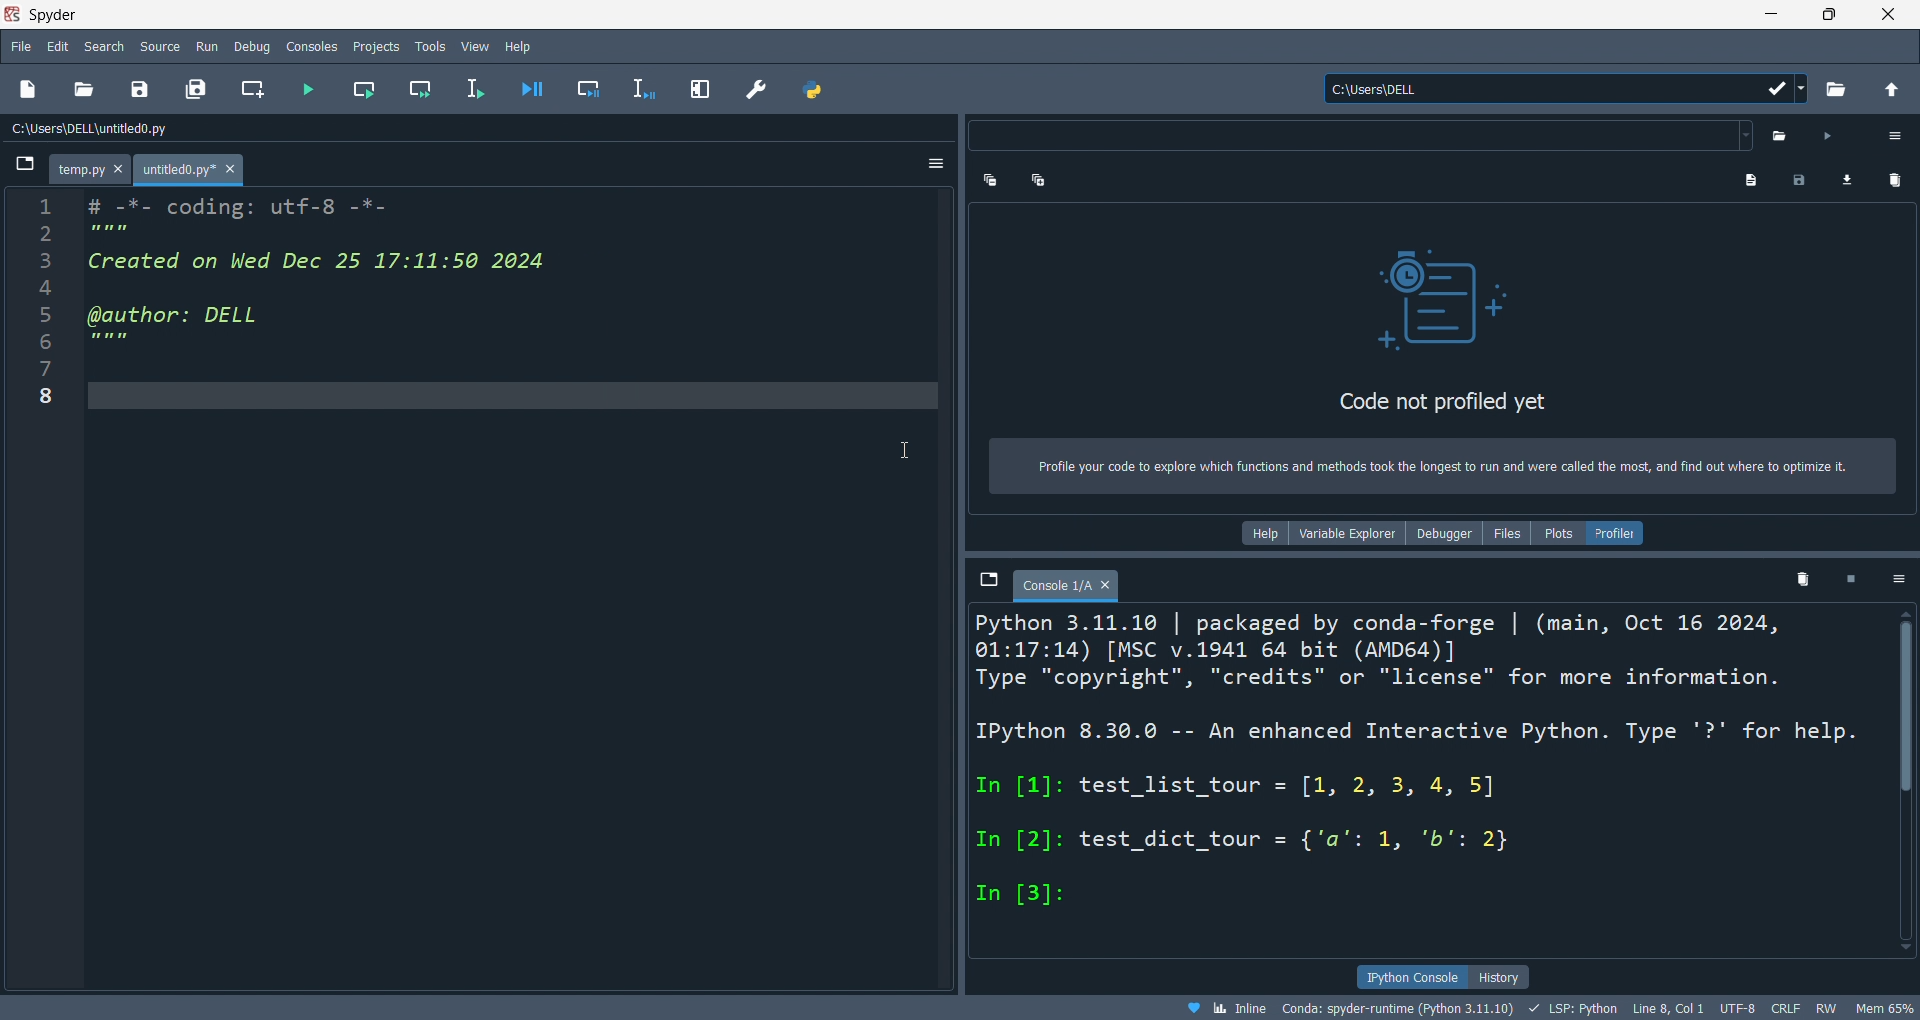 This screenshot has height=1020, width=1920. Describe the element at coordinates (1850, 582) in the screenshot. I see `delete kernel` at that location.